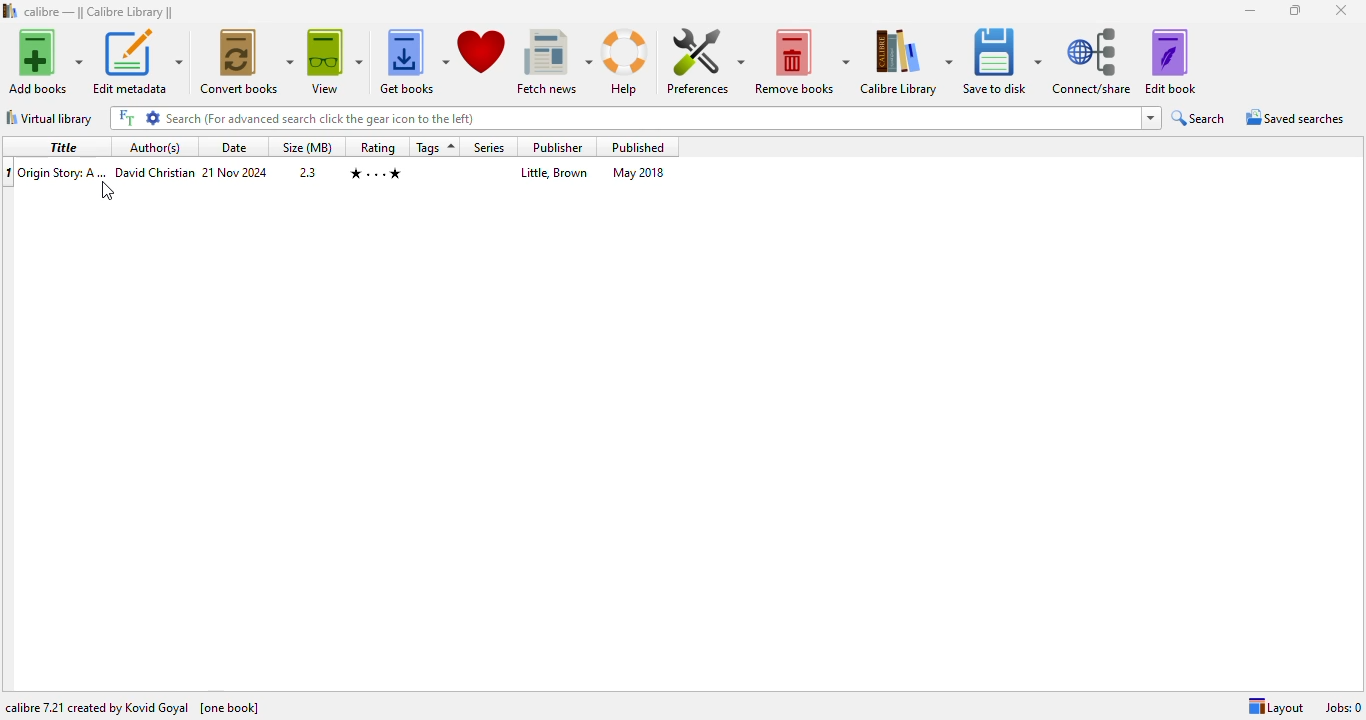  I want to click on layout, so click(1275, 707).